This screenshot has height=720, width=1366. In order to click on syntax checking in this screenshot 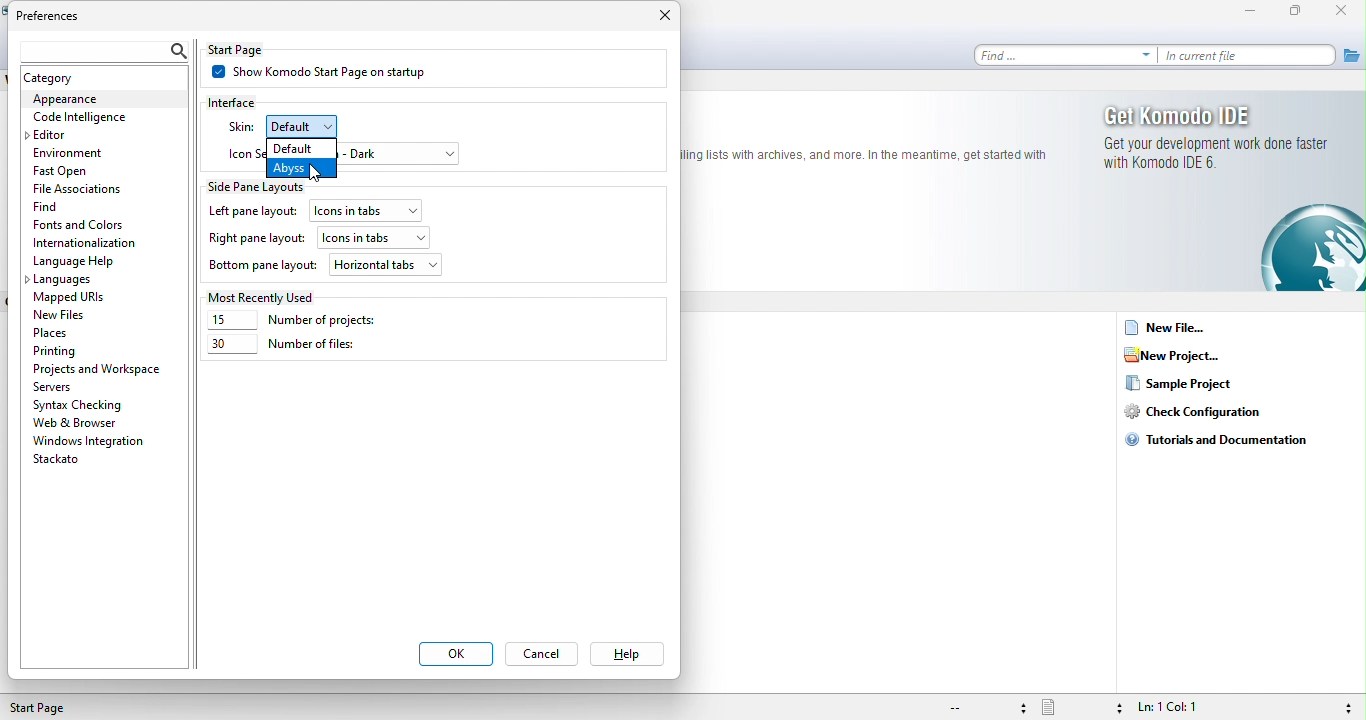, I will do `click(82, 404)`.